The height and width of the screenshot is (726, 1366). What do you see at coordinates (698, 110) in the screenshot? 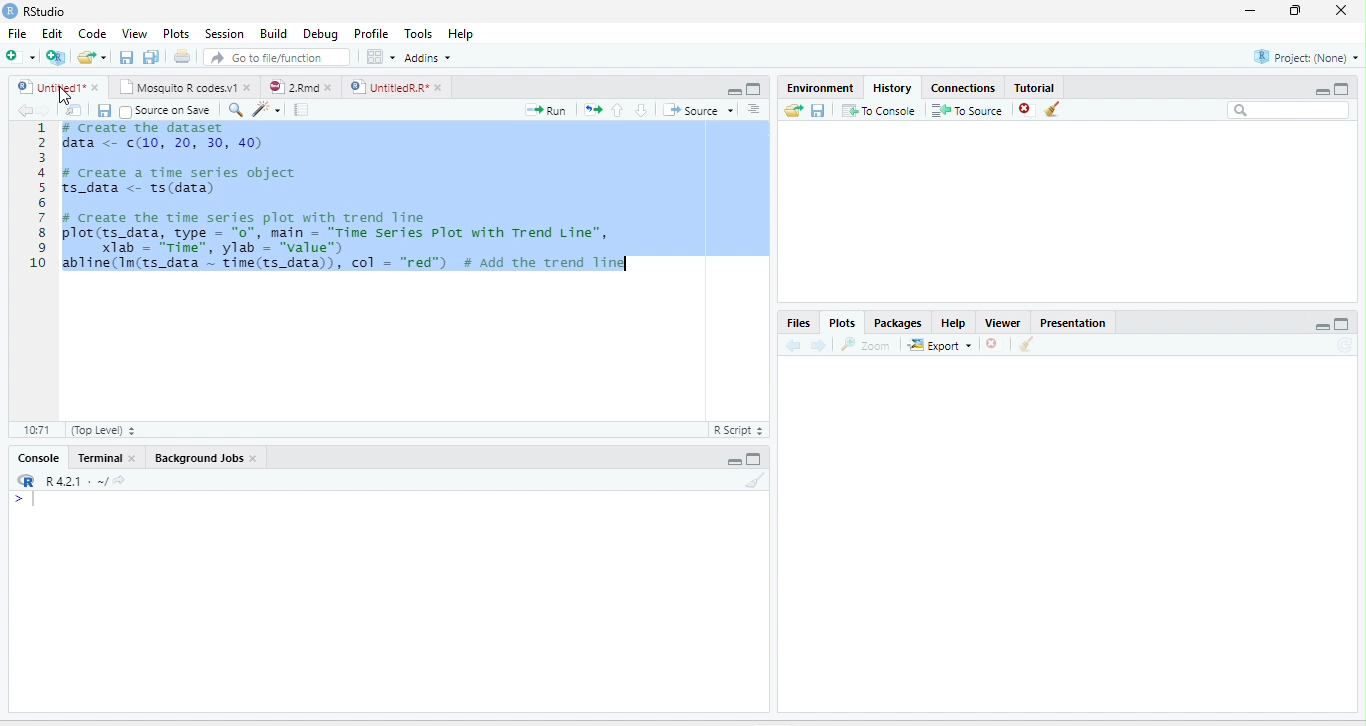
I see `Source` at bounding box center [698, 110].